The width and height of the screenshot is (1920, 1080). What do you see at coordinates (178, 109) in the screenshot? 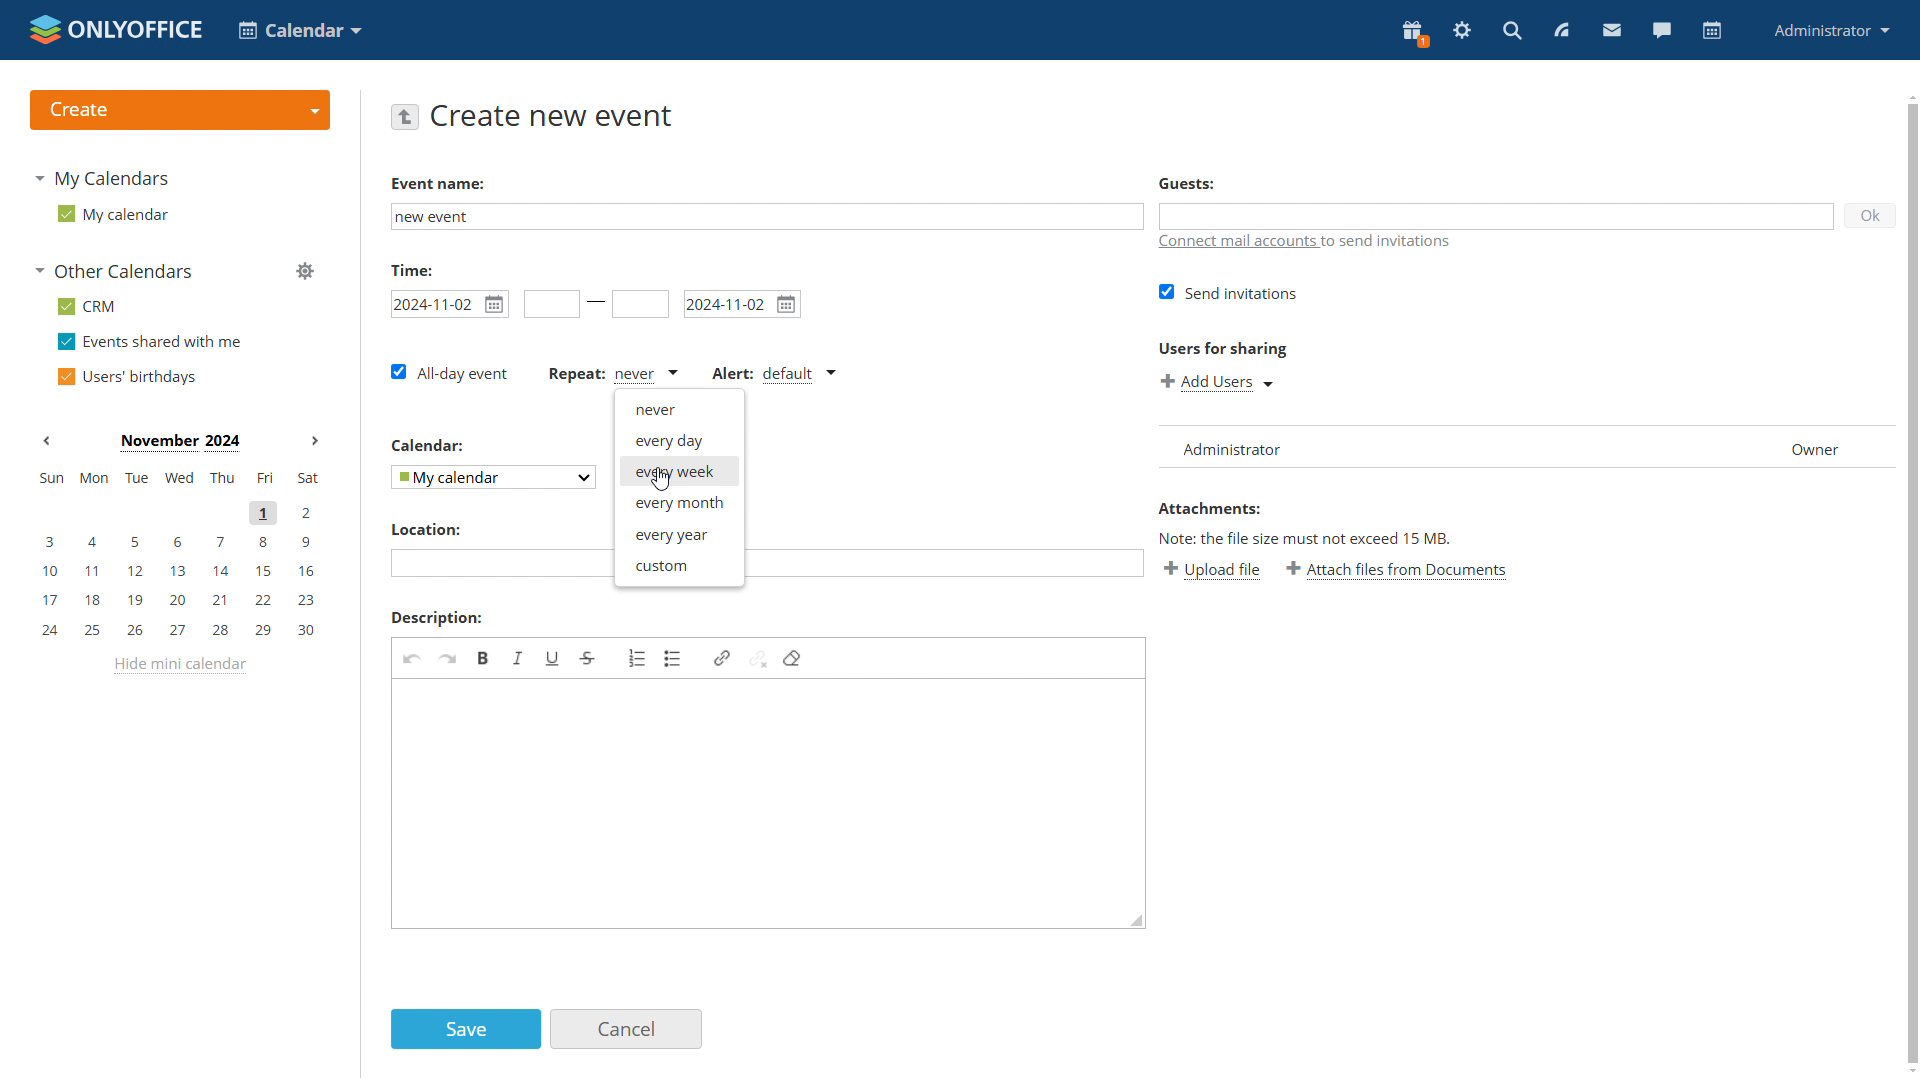
I see `create` at bounding box center [178, 109].